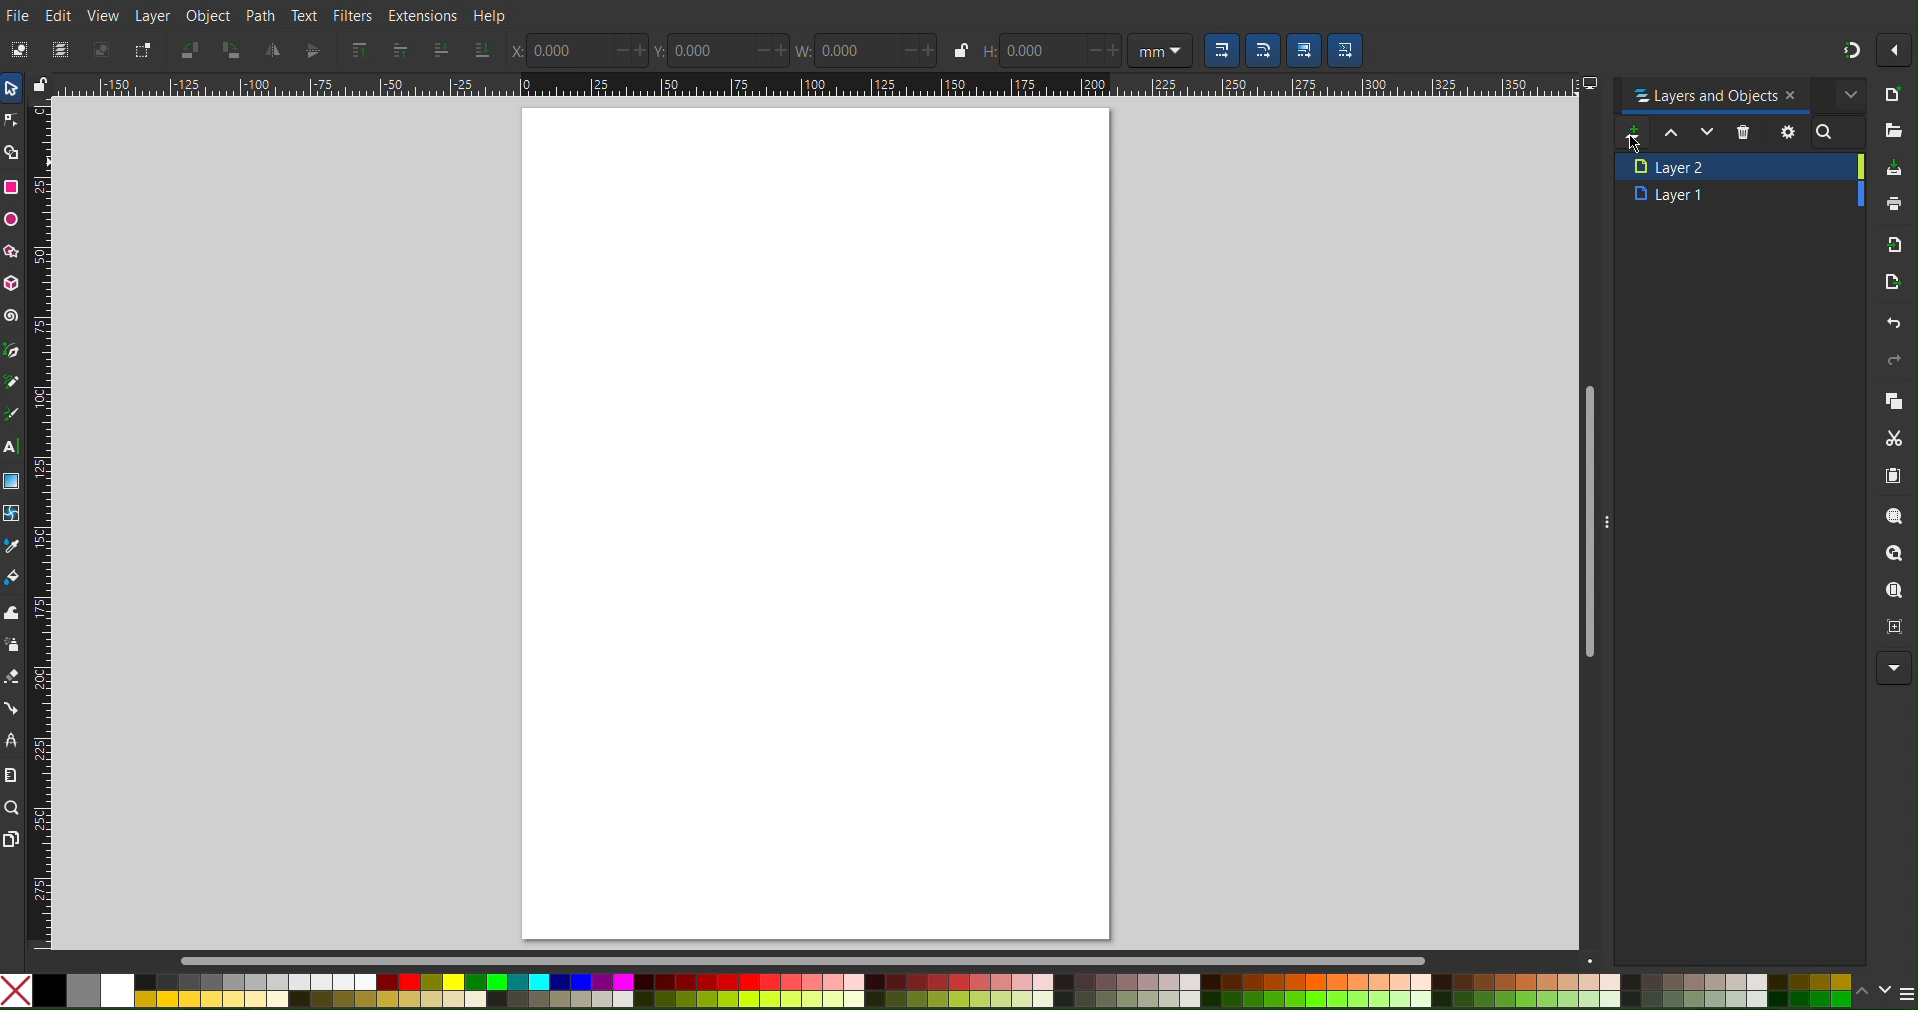 The width and height of the screenshot is (1918, 1010). Describe the element at coordinates (813, 84) in the screenshot. I see `Horizontal Ruler` at that location.